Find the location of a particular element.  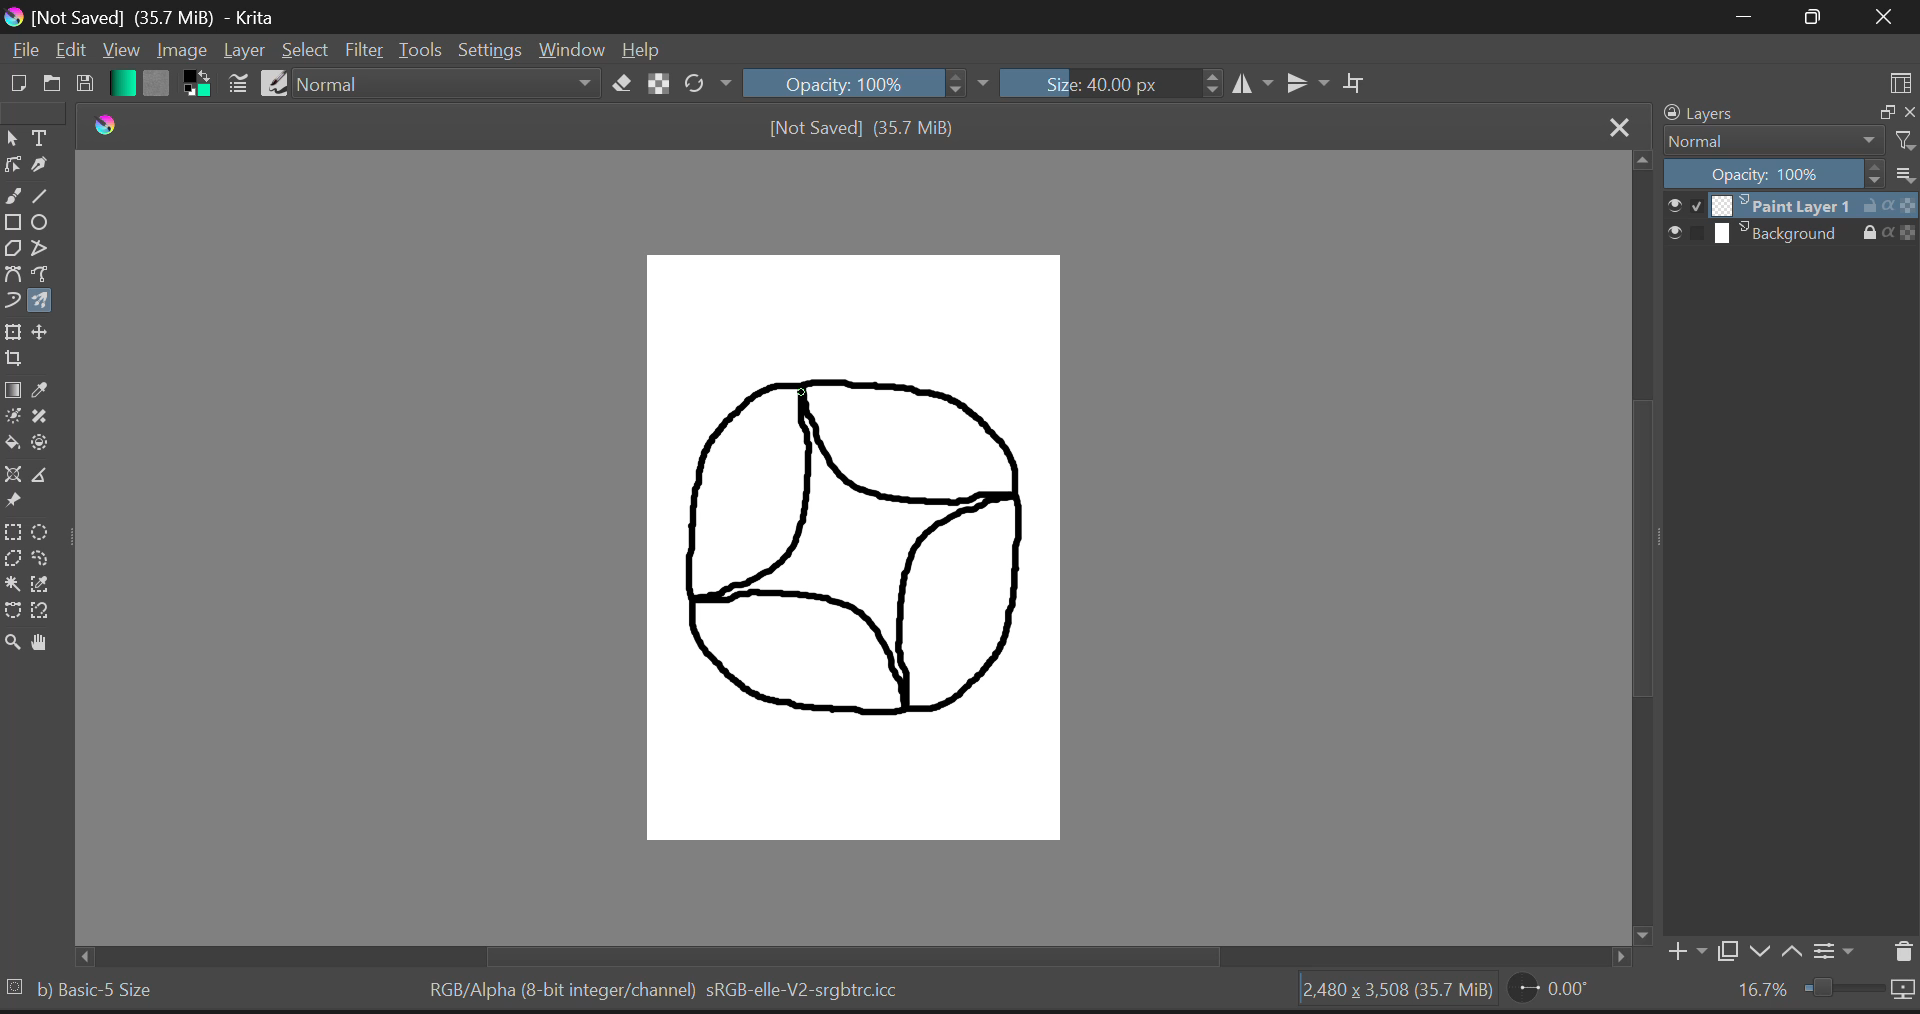

Add Layer is located at coordinates (1685, 950).